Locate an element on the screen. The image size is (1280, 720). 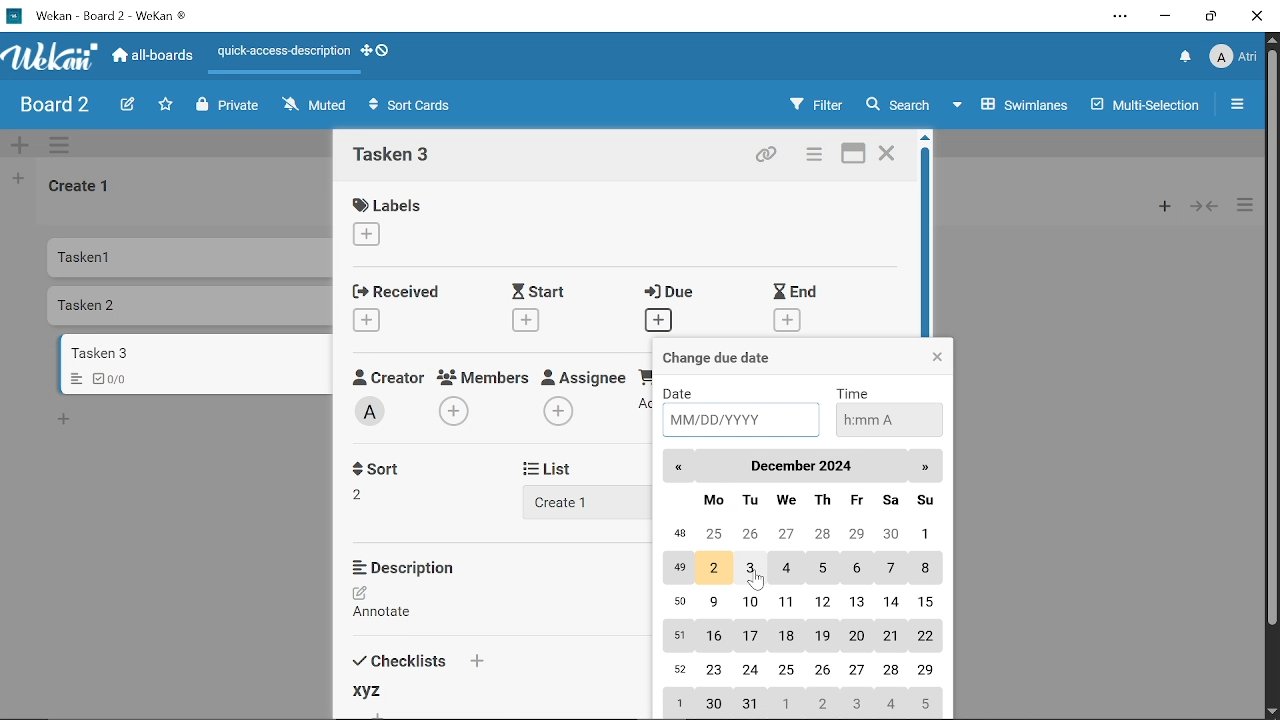
Description is located at coordinates (413, 567).